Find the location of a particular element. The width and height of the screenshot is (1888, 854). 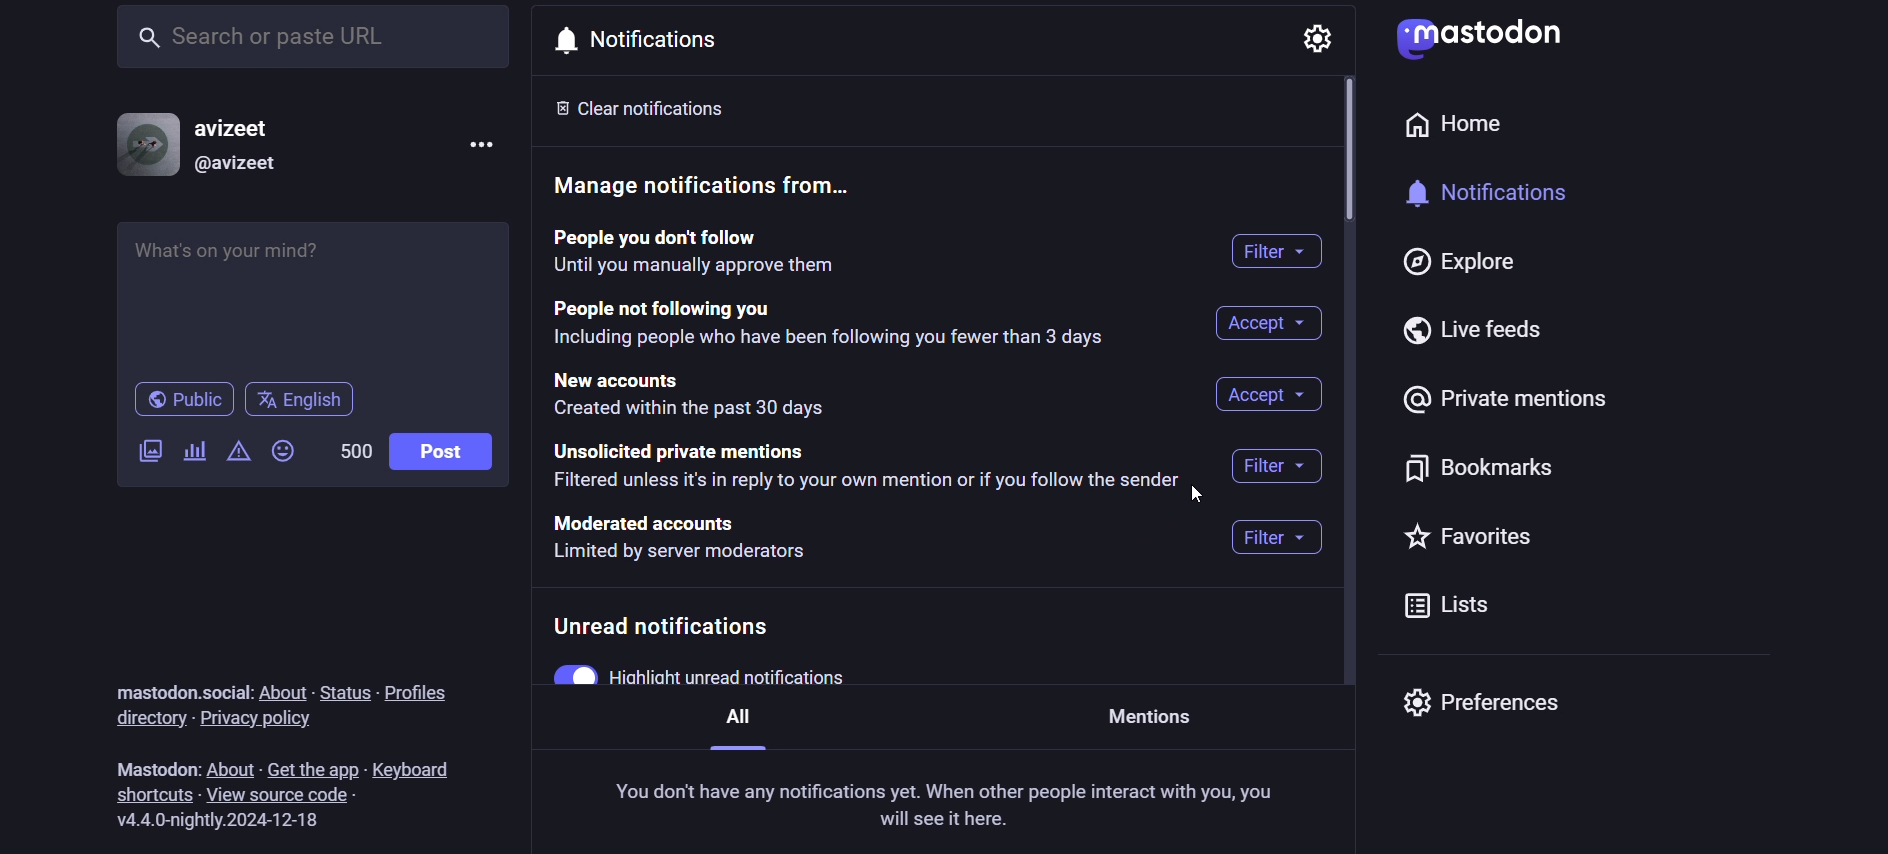

avizeet is located at coordinates (246, 126).